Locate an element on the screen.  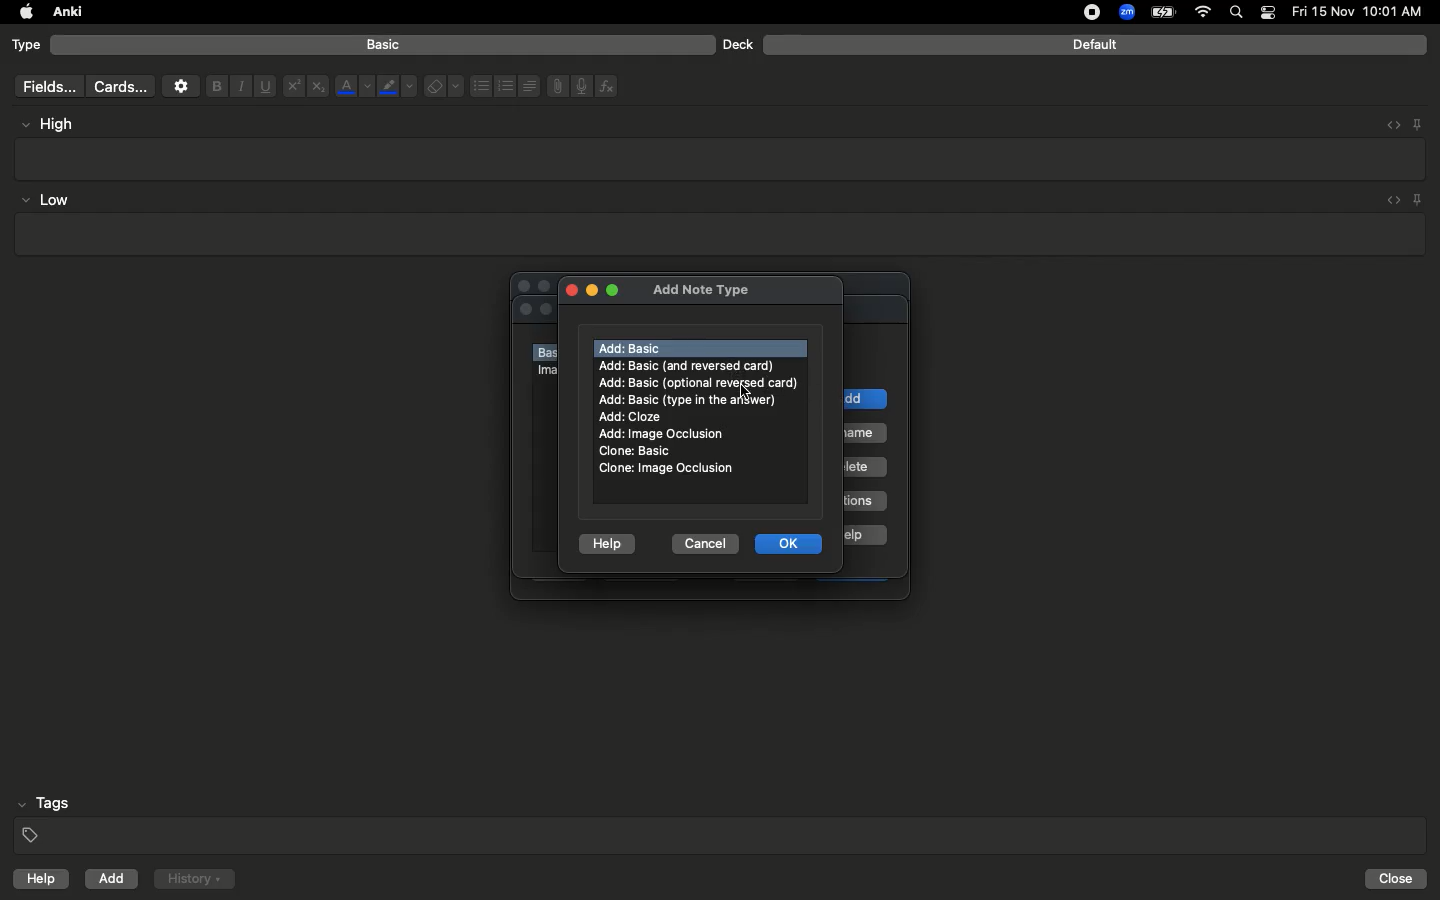
Italics is located at coordinates (238, 87).